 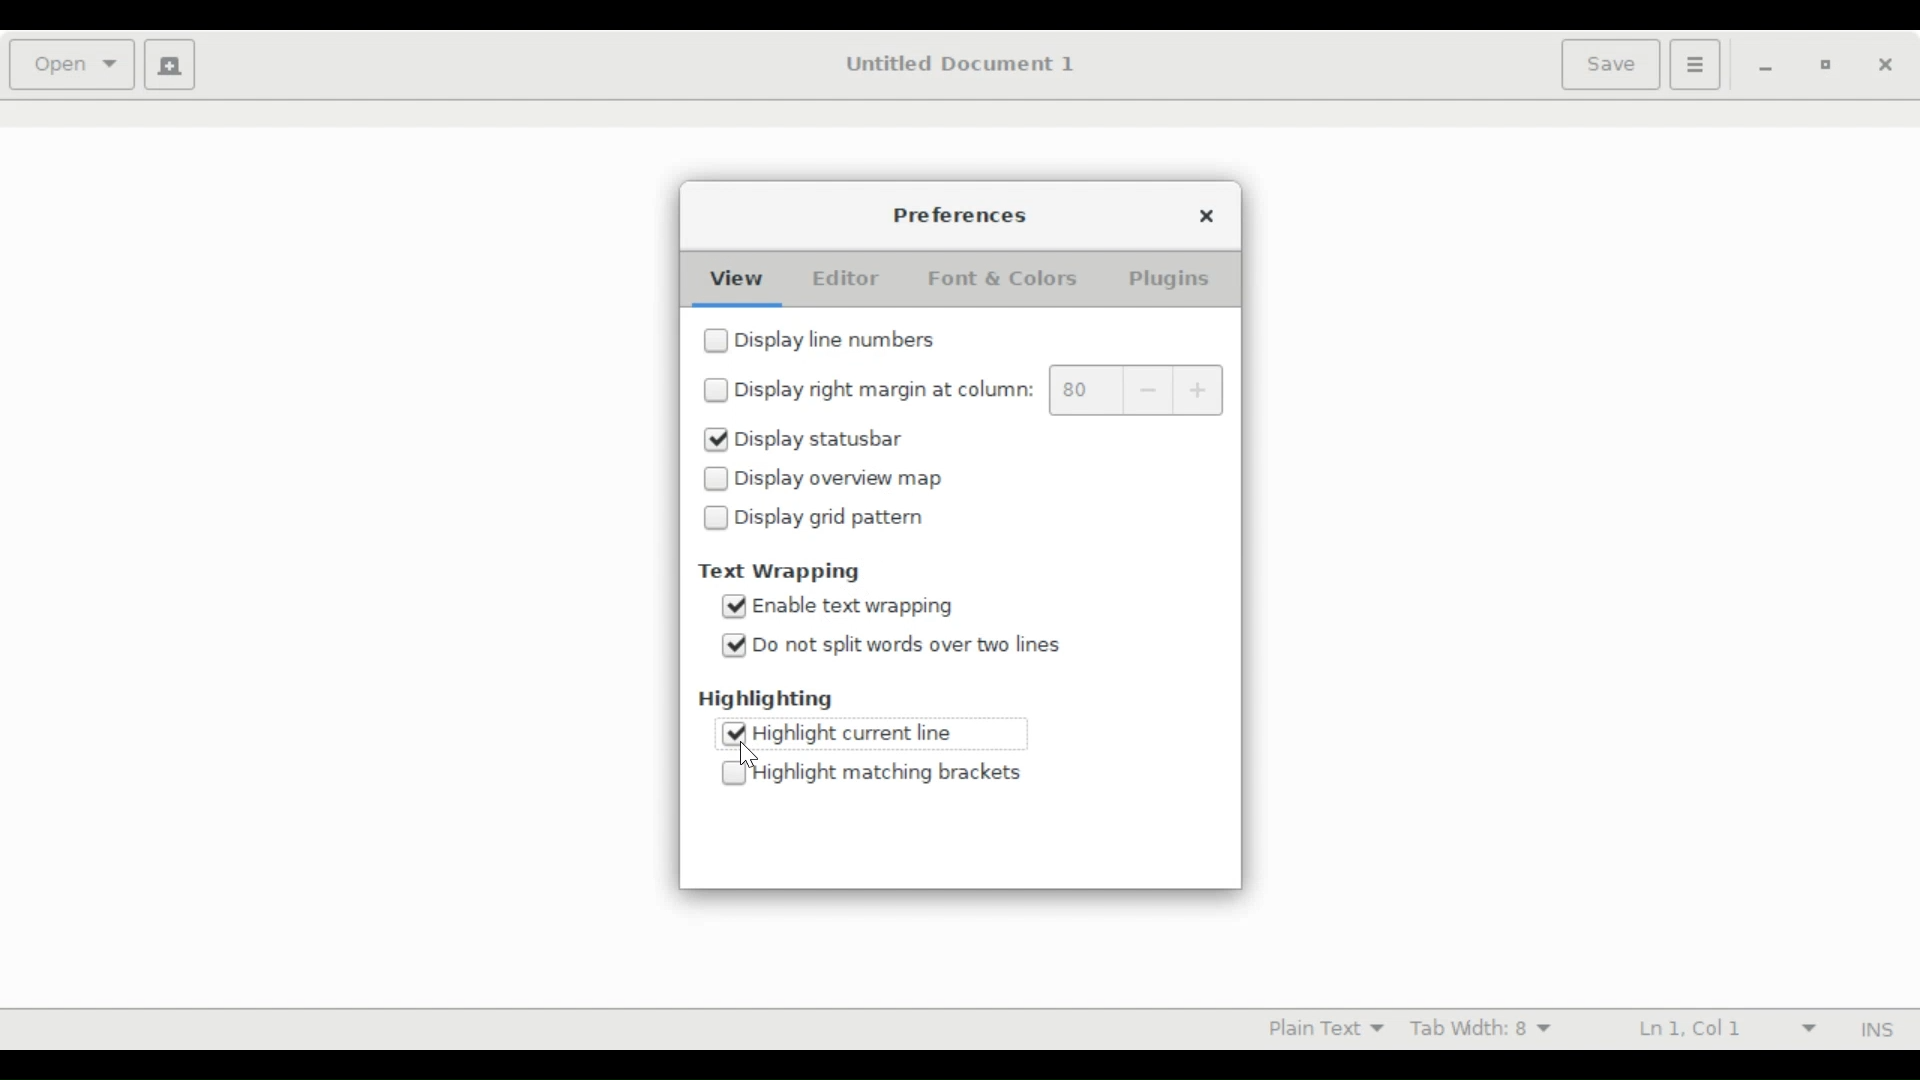 What do you see at coordinates (960, 64) in the screenshot?
I see `Untitled Document 1` at bounding box center [960, 64].